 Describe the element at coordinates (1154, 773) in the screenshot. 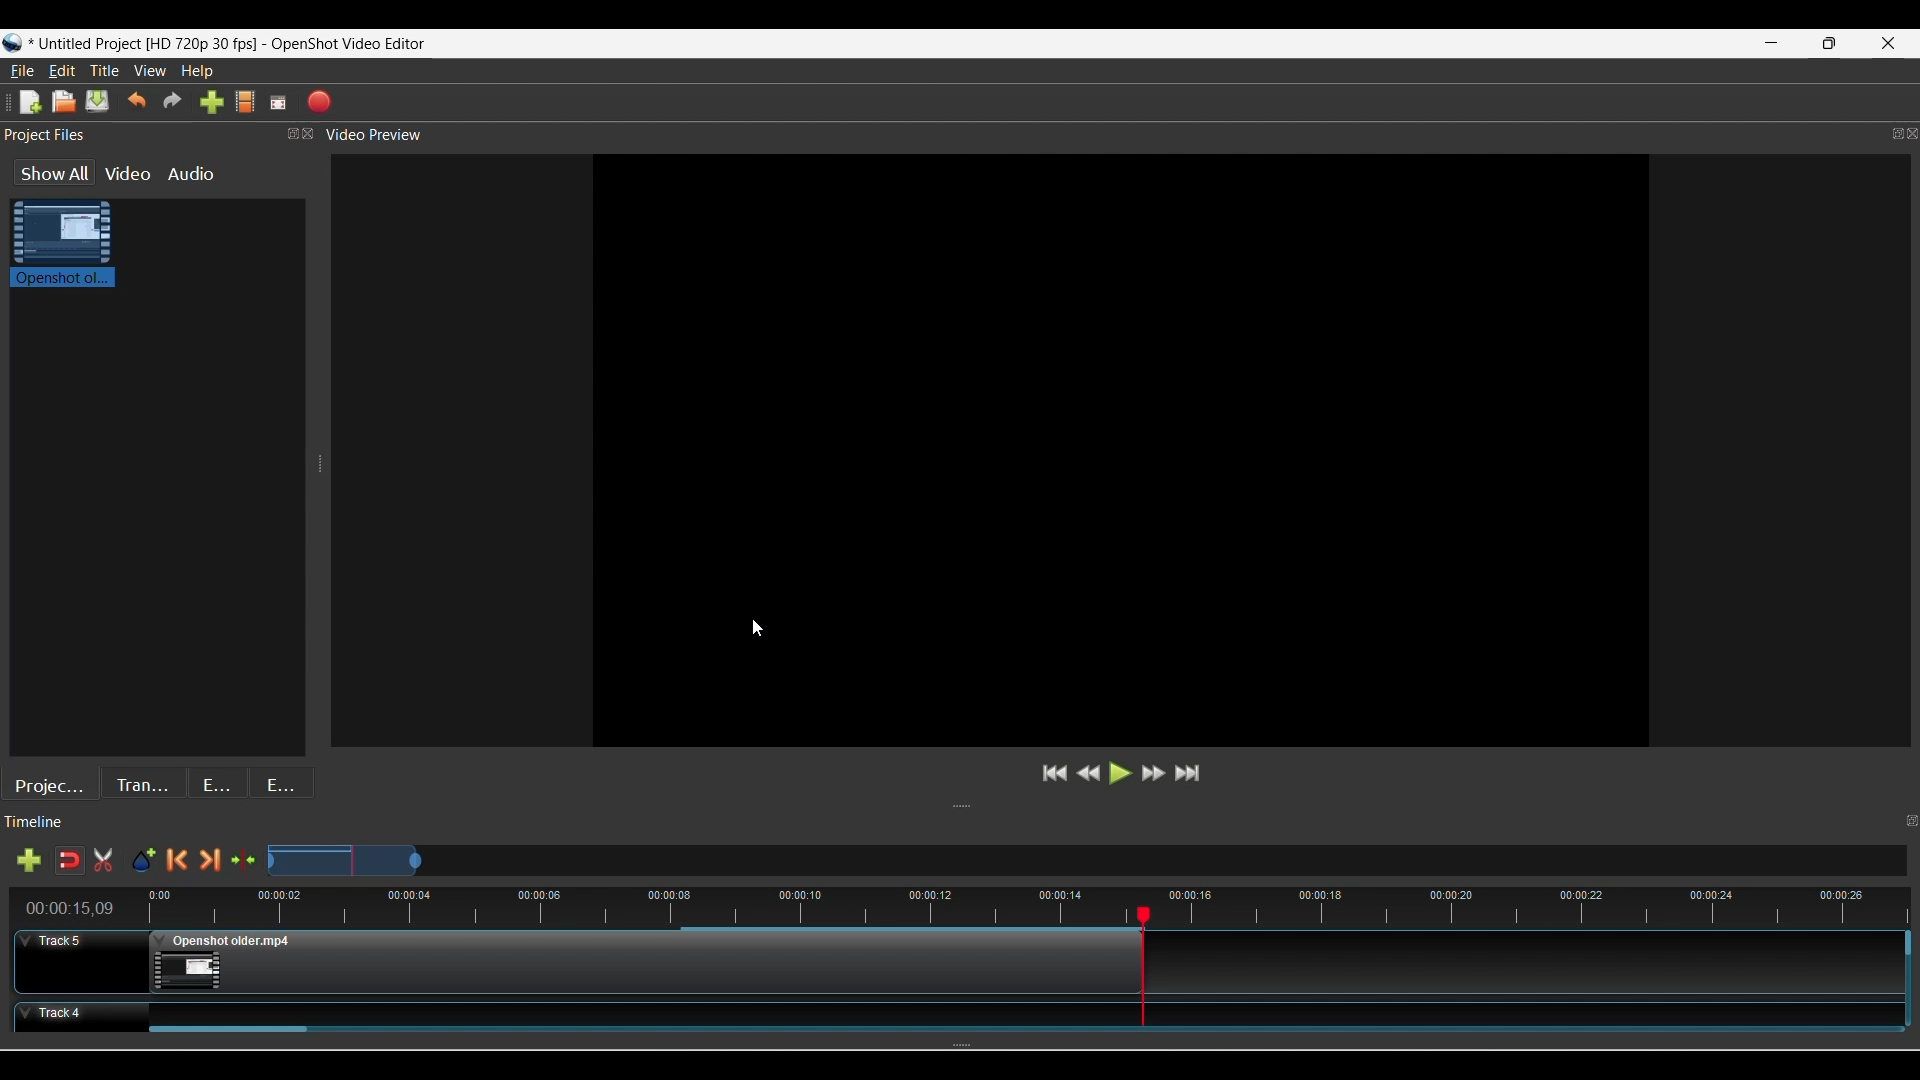

I see `Fastforward` at that location.